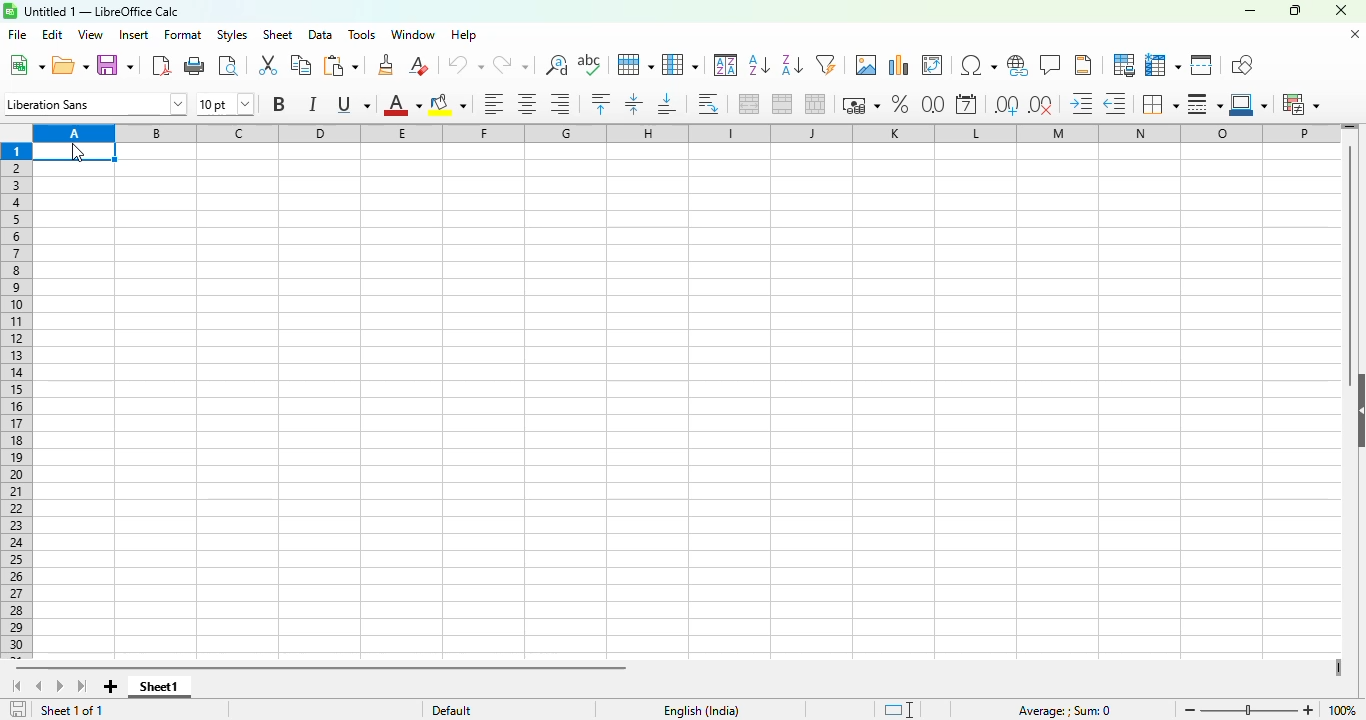  Describe the element at coordinates (183, 35) in the screenshot. I see `format` at that location.